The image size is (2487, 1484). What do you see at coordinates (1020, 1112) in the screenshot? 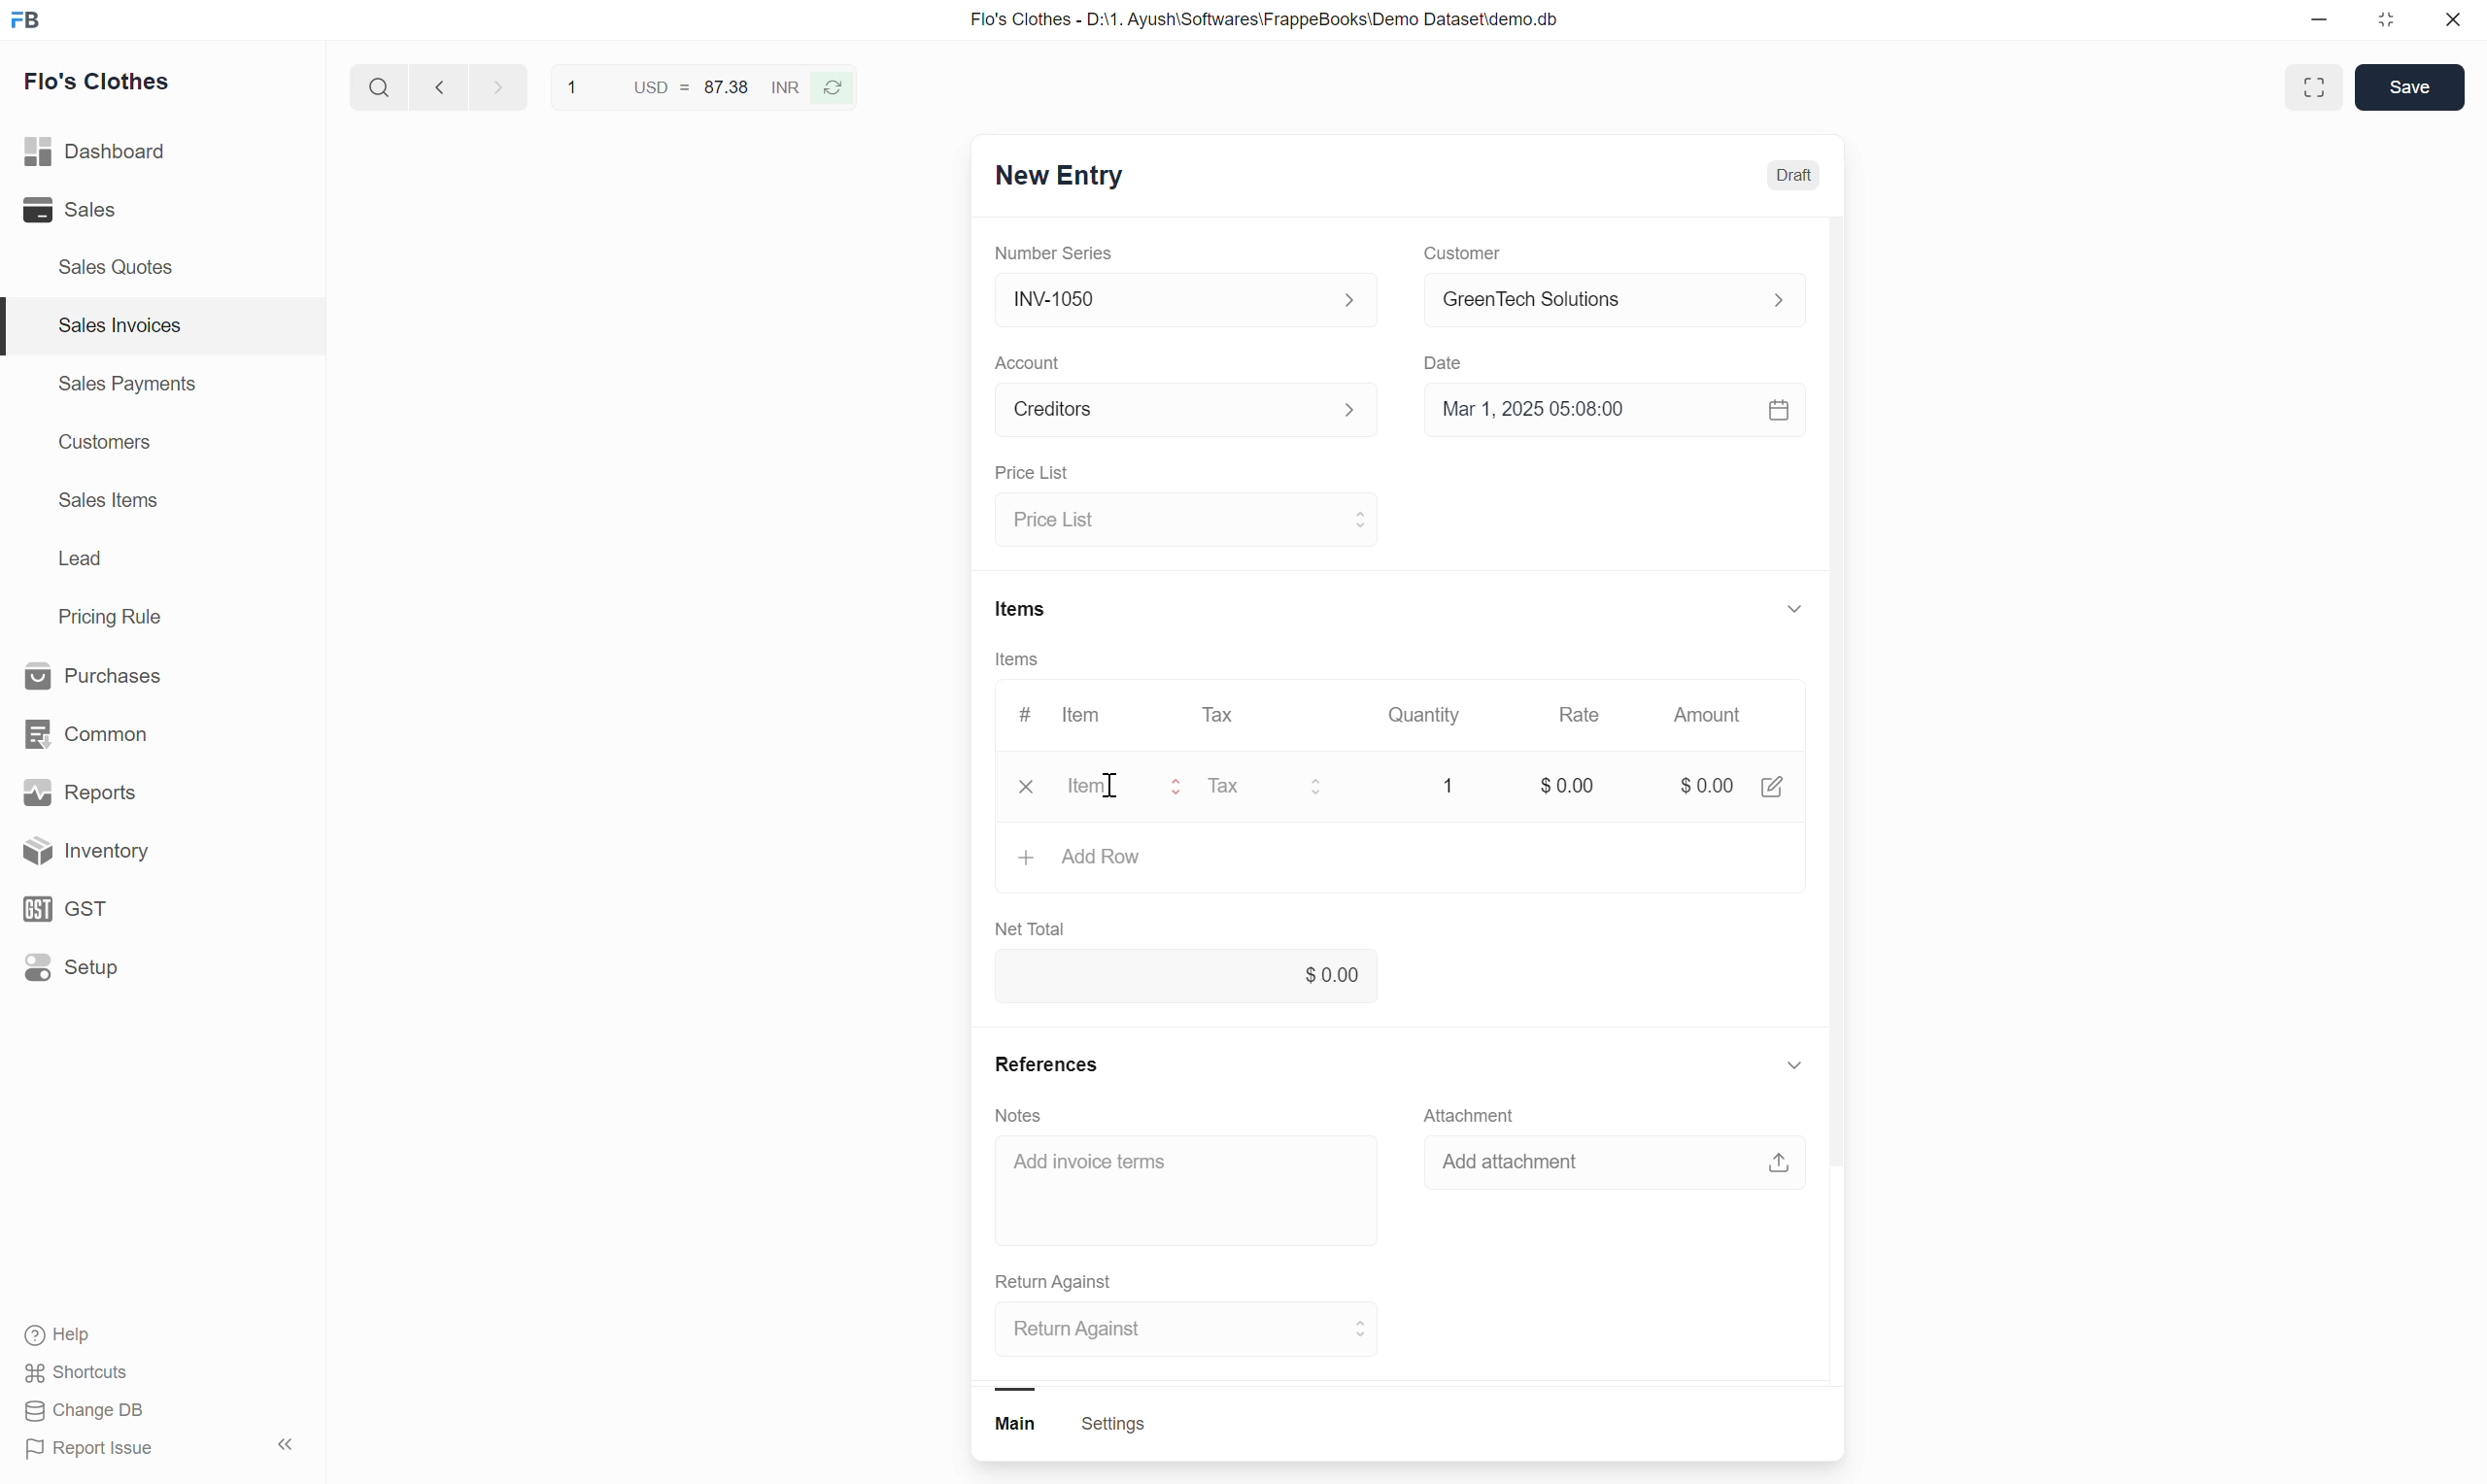
I see `Notes` at bounding box center [1020, 1112].